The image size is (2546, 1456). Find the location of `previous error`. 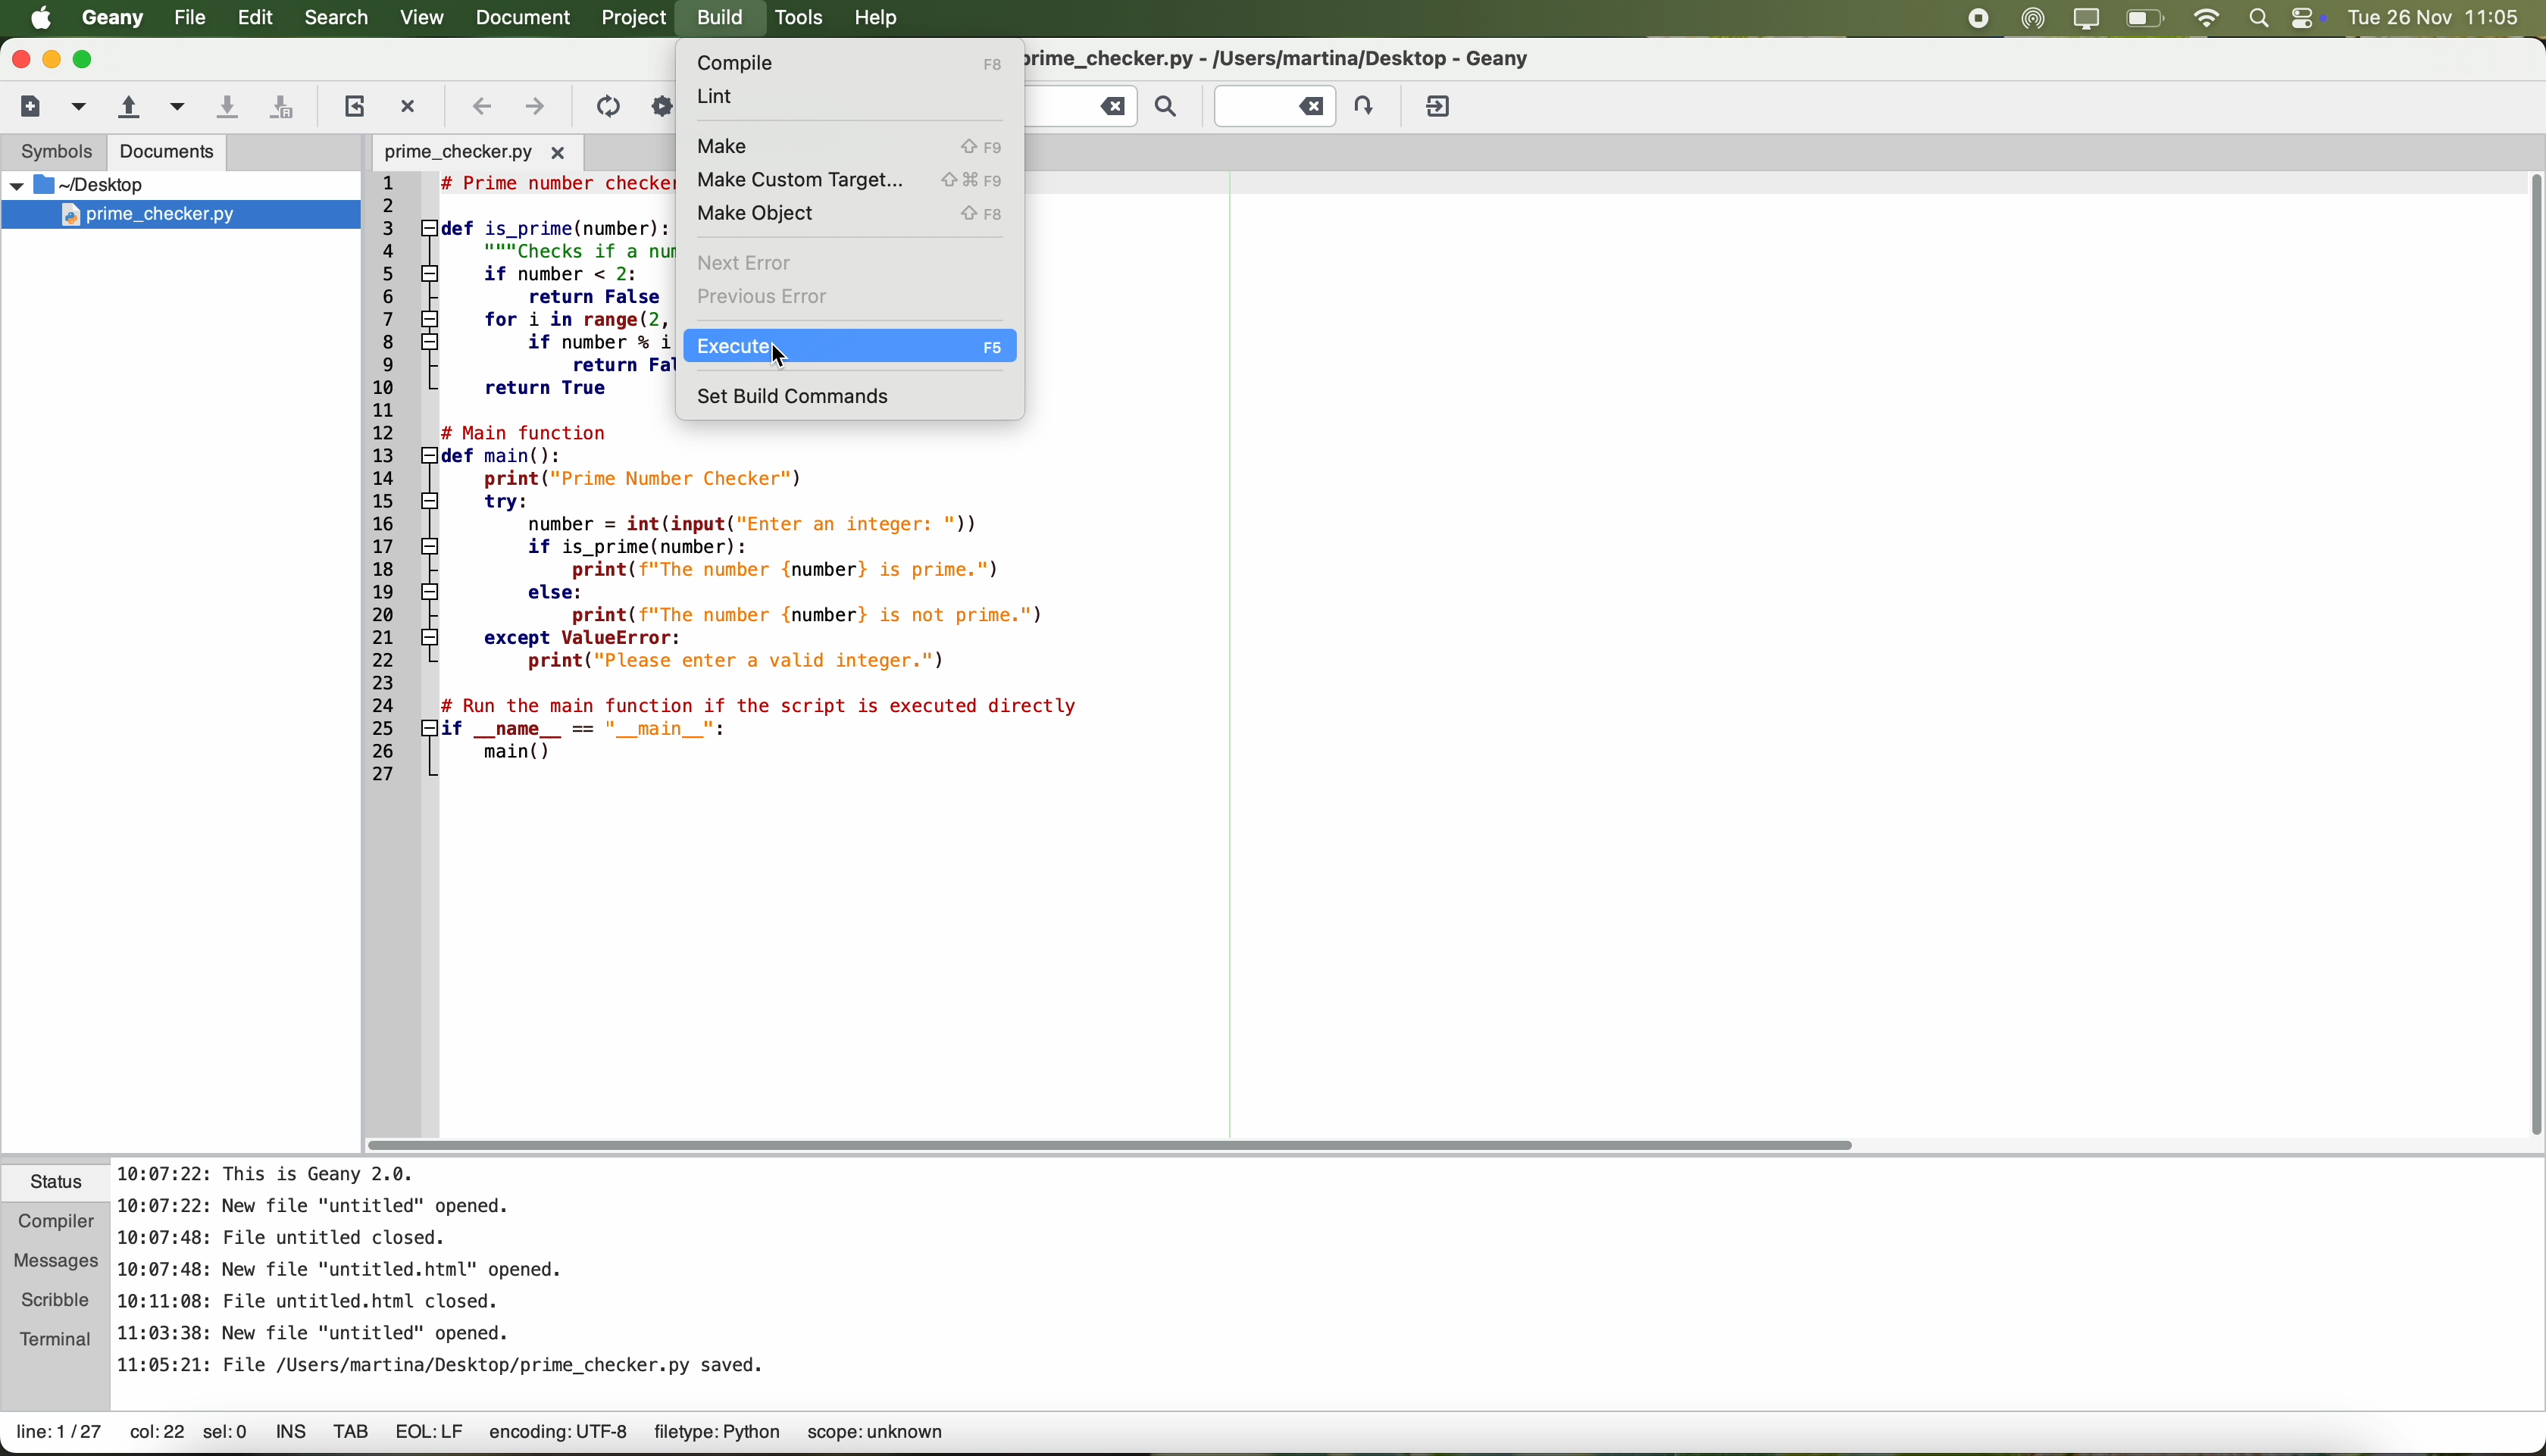

previous error is located at coordinates (767, 299).